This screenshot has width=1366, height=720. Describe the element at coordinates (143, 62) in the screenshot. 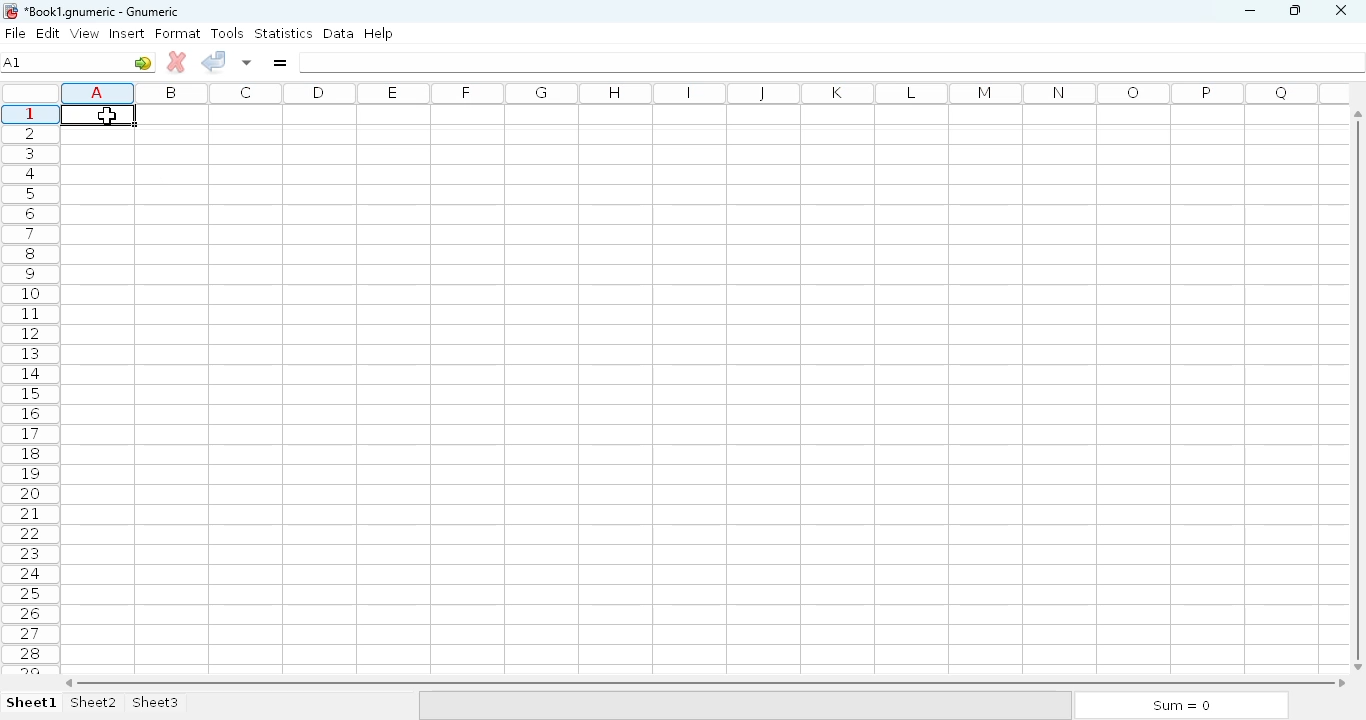

I see `go to` at that location.